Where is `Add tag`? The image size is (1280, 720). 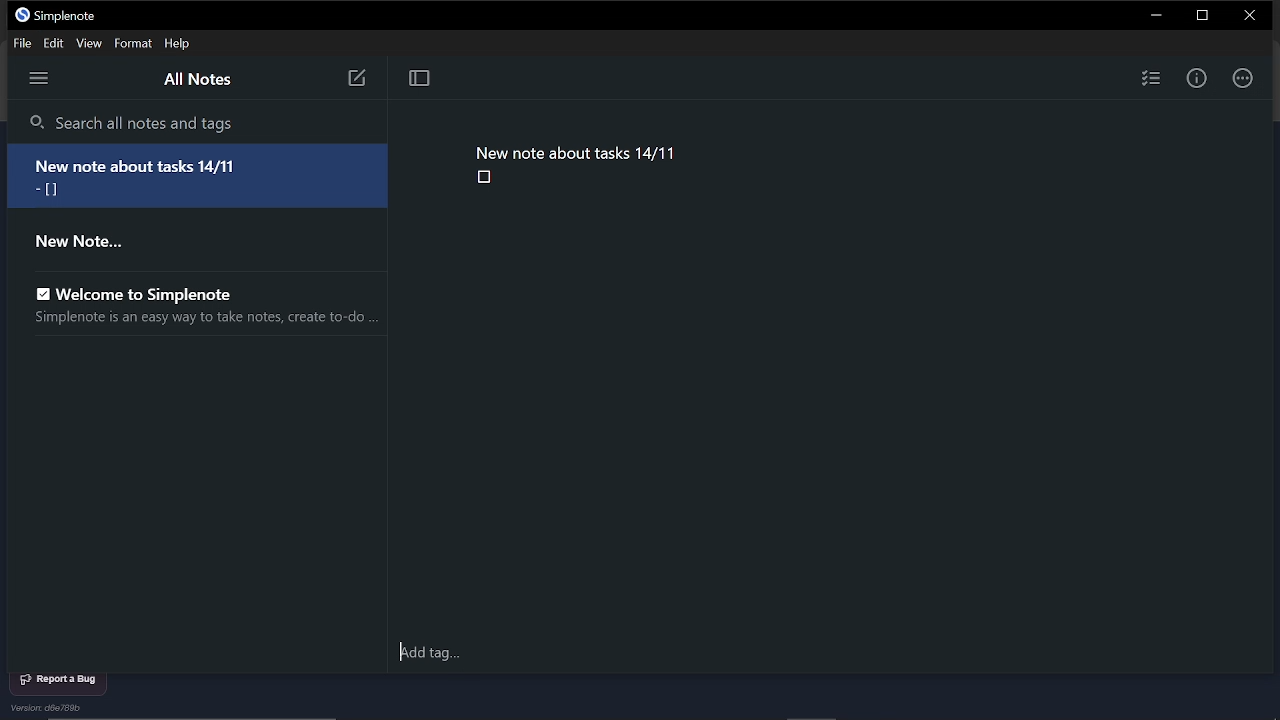 Add tag is located at coordinates (426, 652).